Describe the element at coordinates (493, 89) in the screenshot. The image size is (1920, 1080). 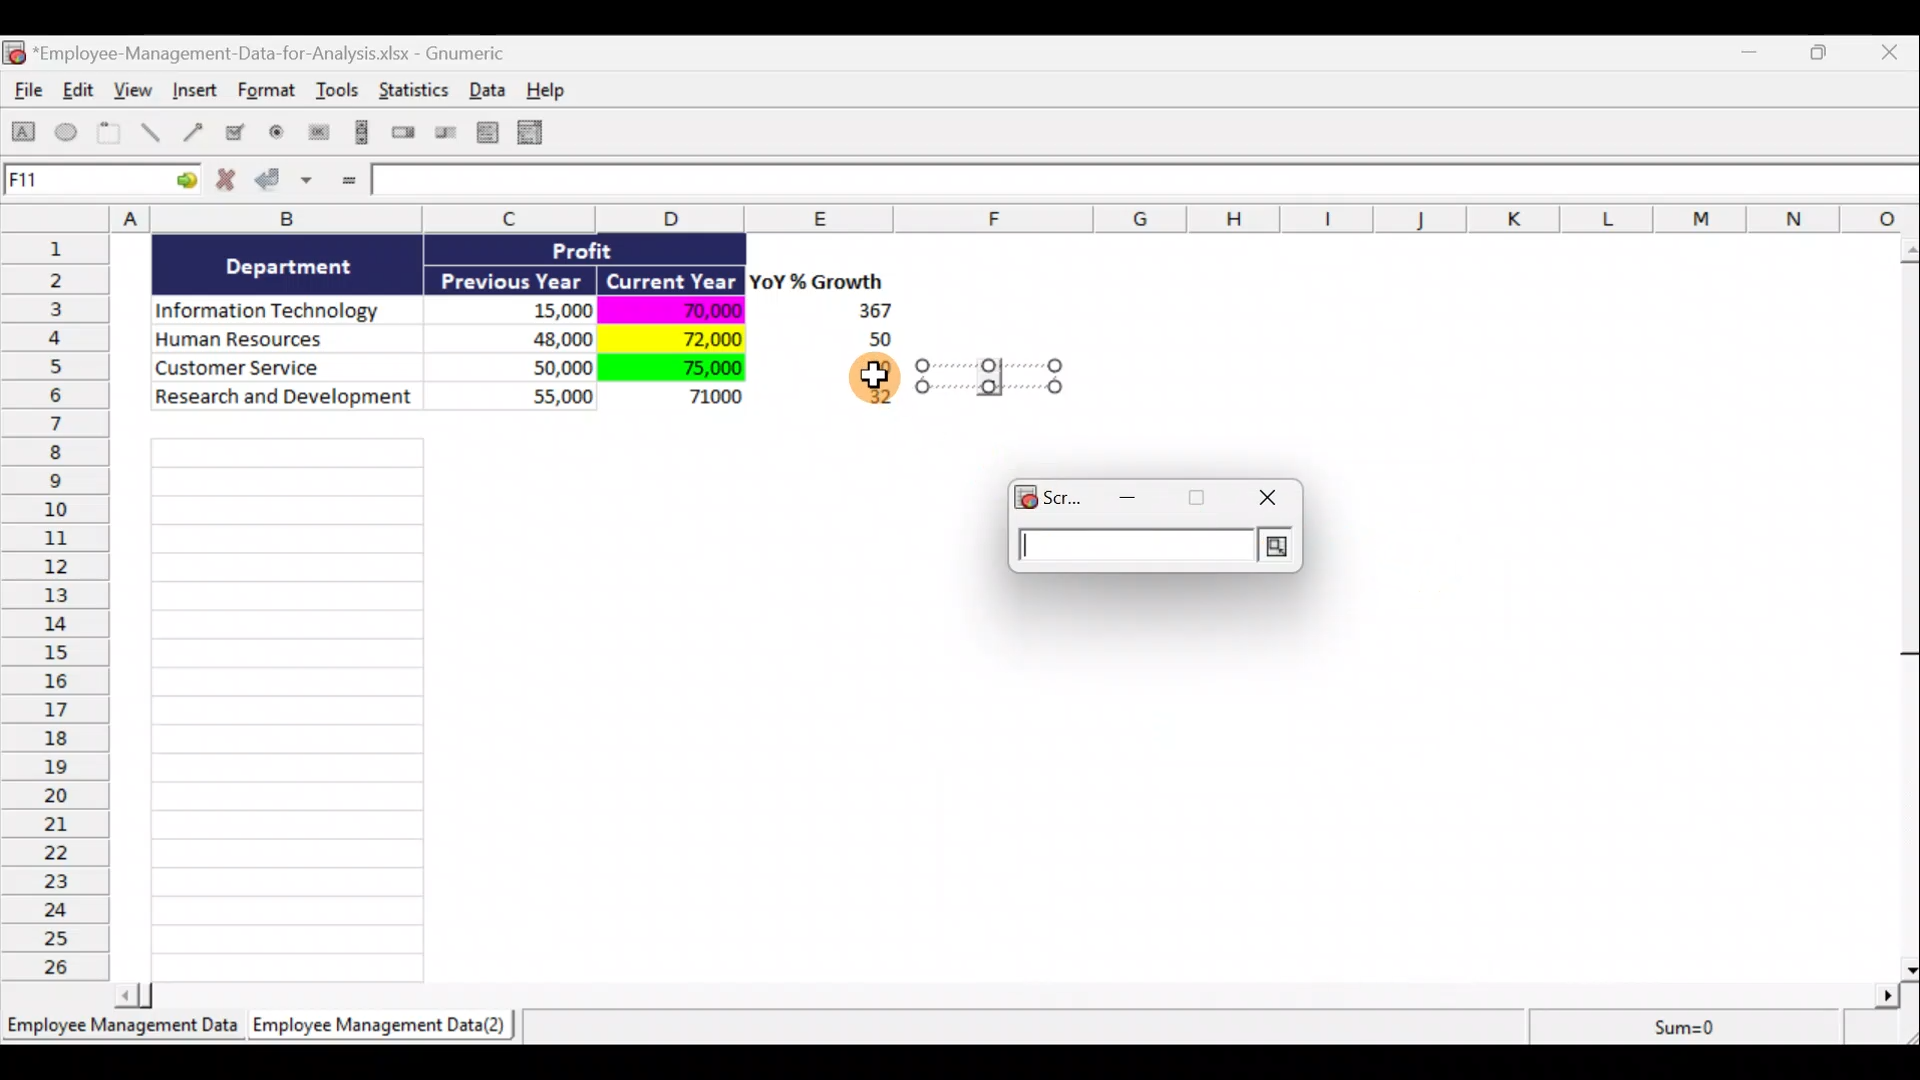
I see `Data` at that location.